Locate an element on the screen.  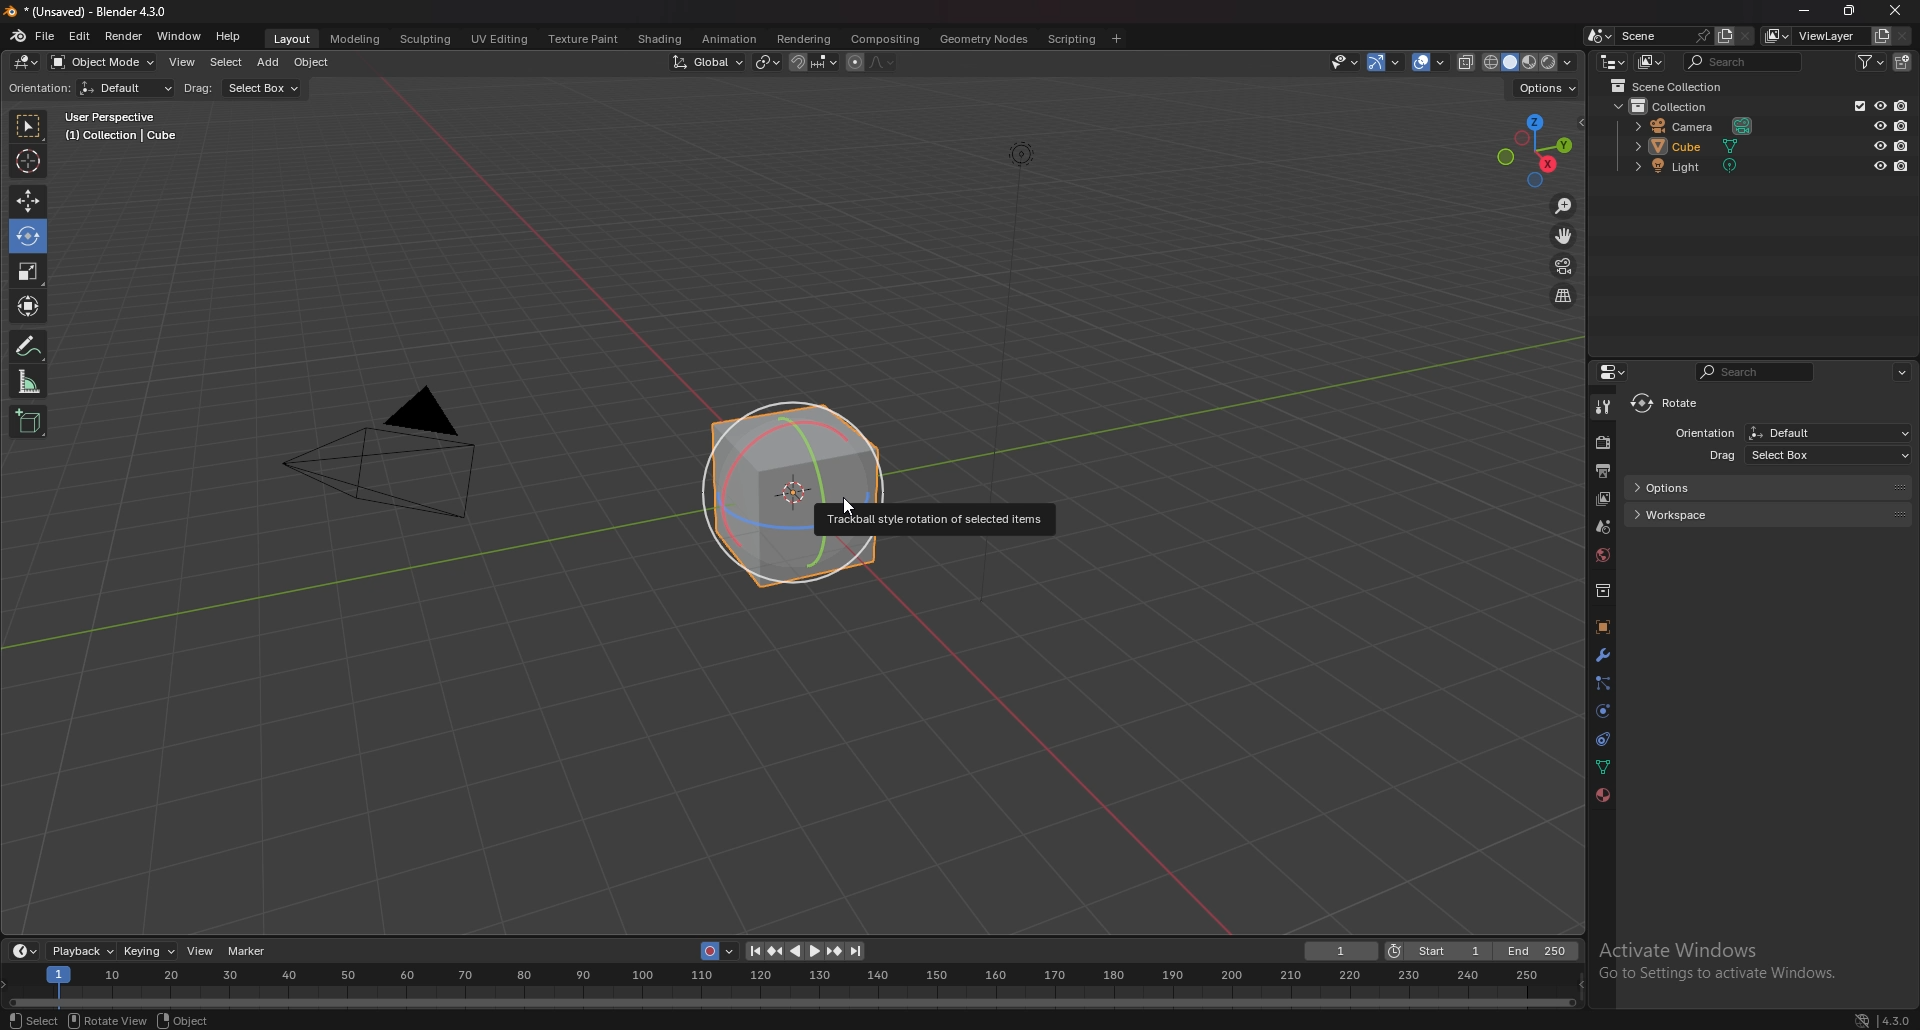
proportional editing falloff is located at coordinates (881, 62).